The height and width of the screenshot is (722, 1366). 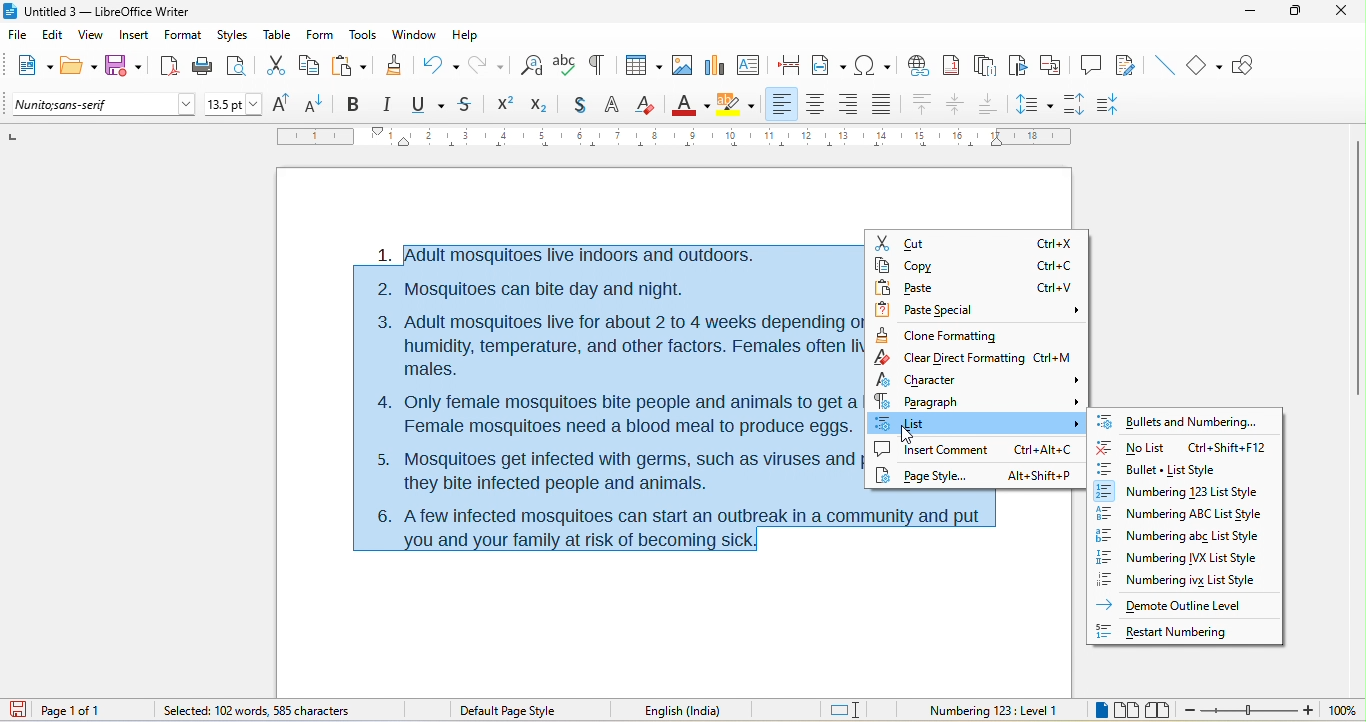 What do you see at coordinates (1035, 103) in the screenshot?
I see `set line spacing` at bounding box center [1035, 103].